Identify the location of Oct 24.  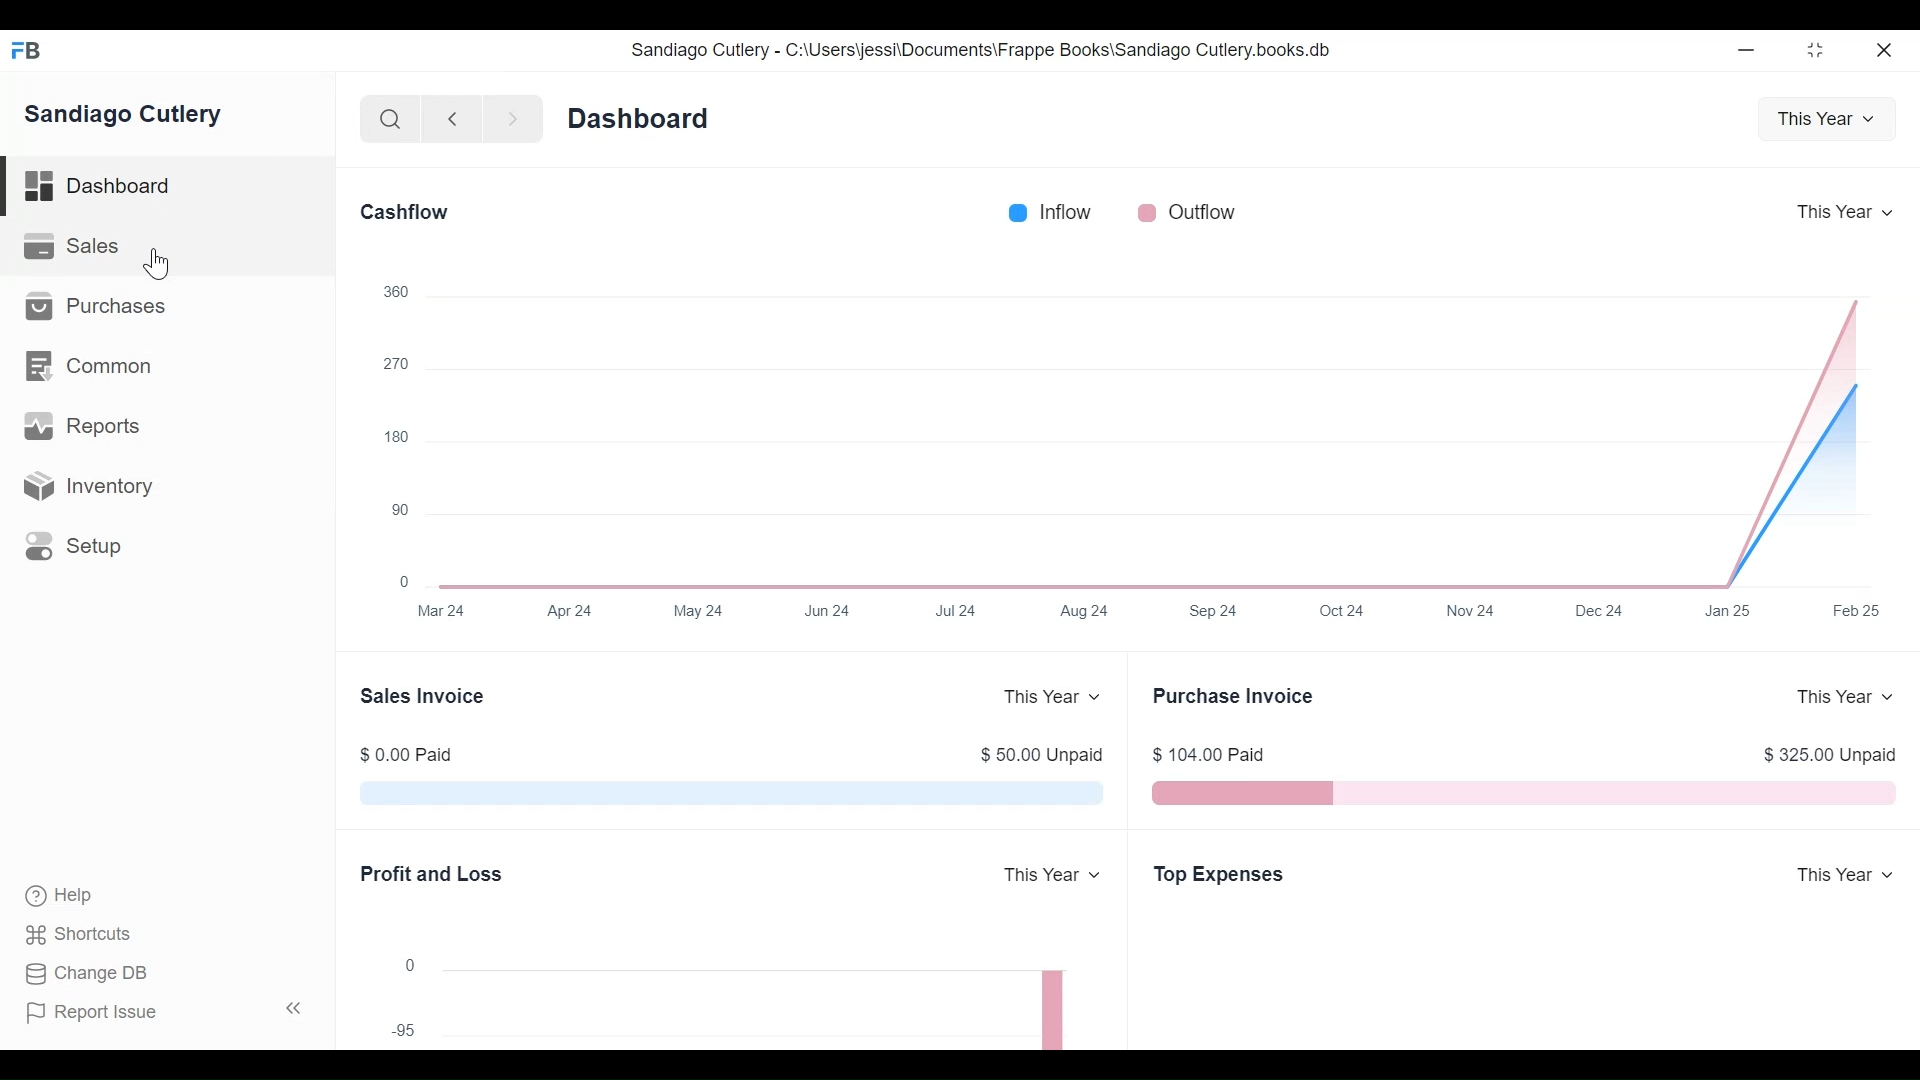
(1347, 610).